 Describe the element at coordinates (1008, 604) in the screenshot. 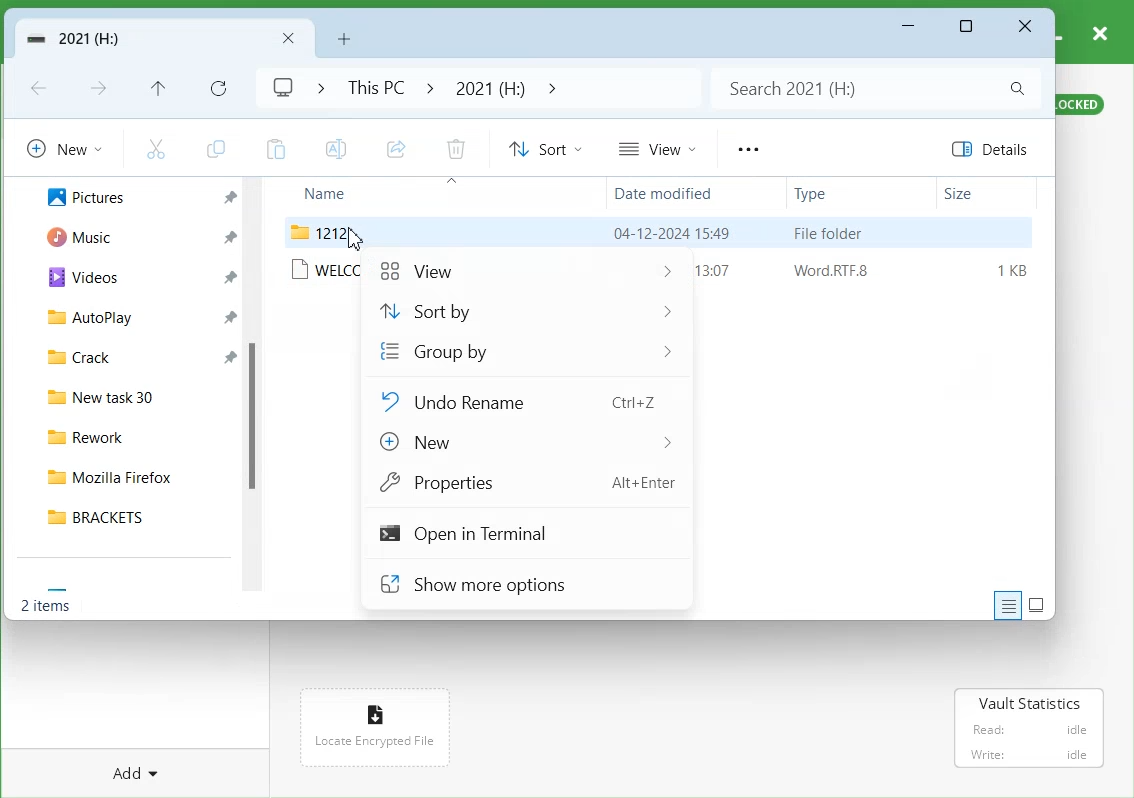

I see `Display information about each item to the window` at that location.